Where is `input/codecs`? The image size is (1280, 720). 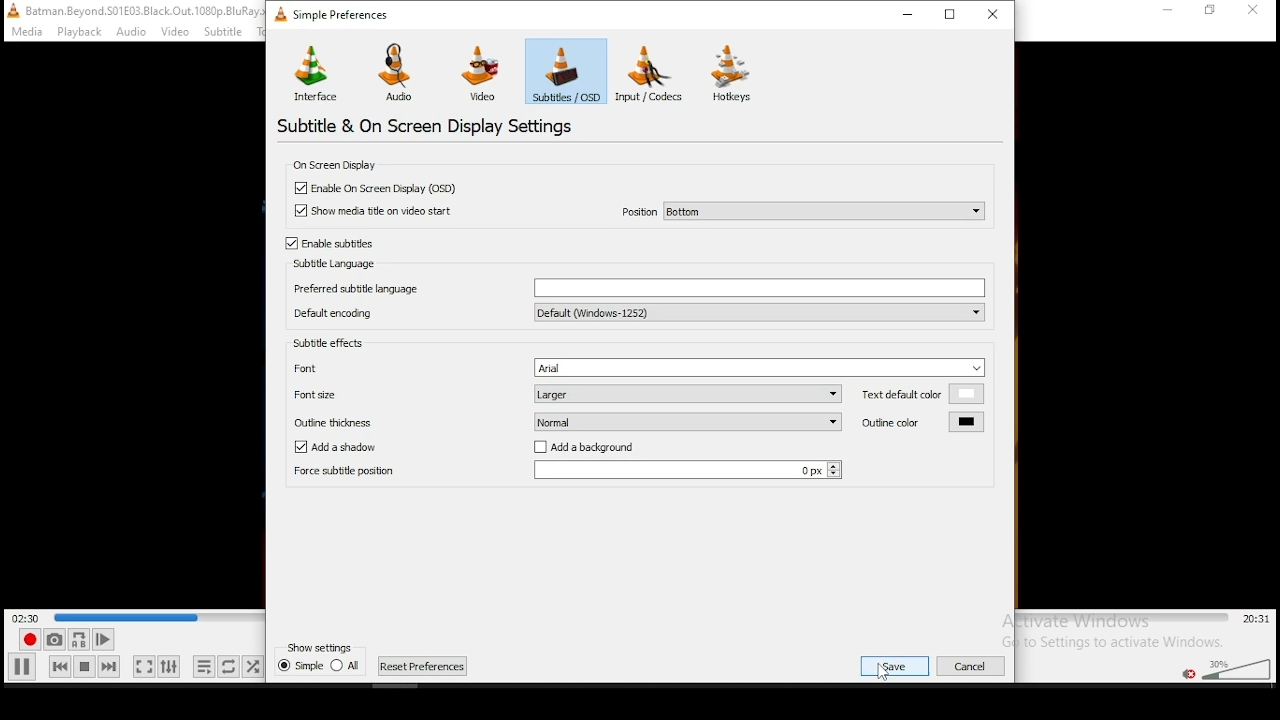 input/codecs is located at coordinates (648, 73).